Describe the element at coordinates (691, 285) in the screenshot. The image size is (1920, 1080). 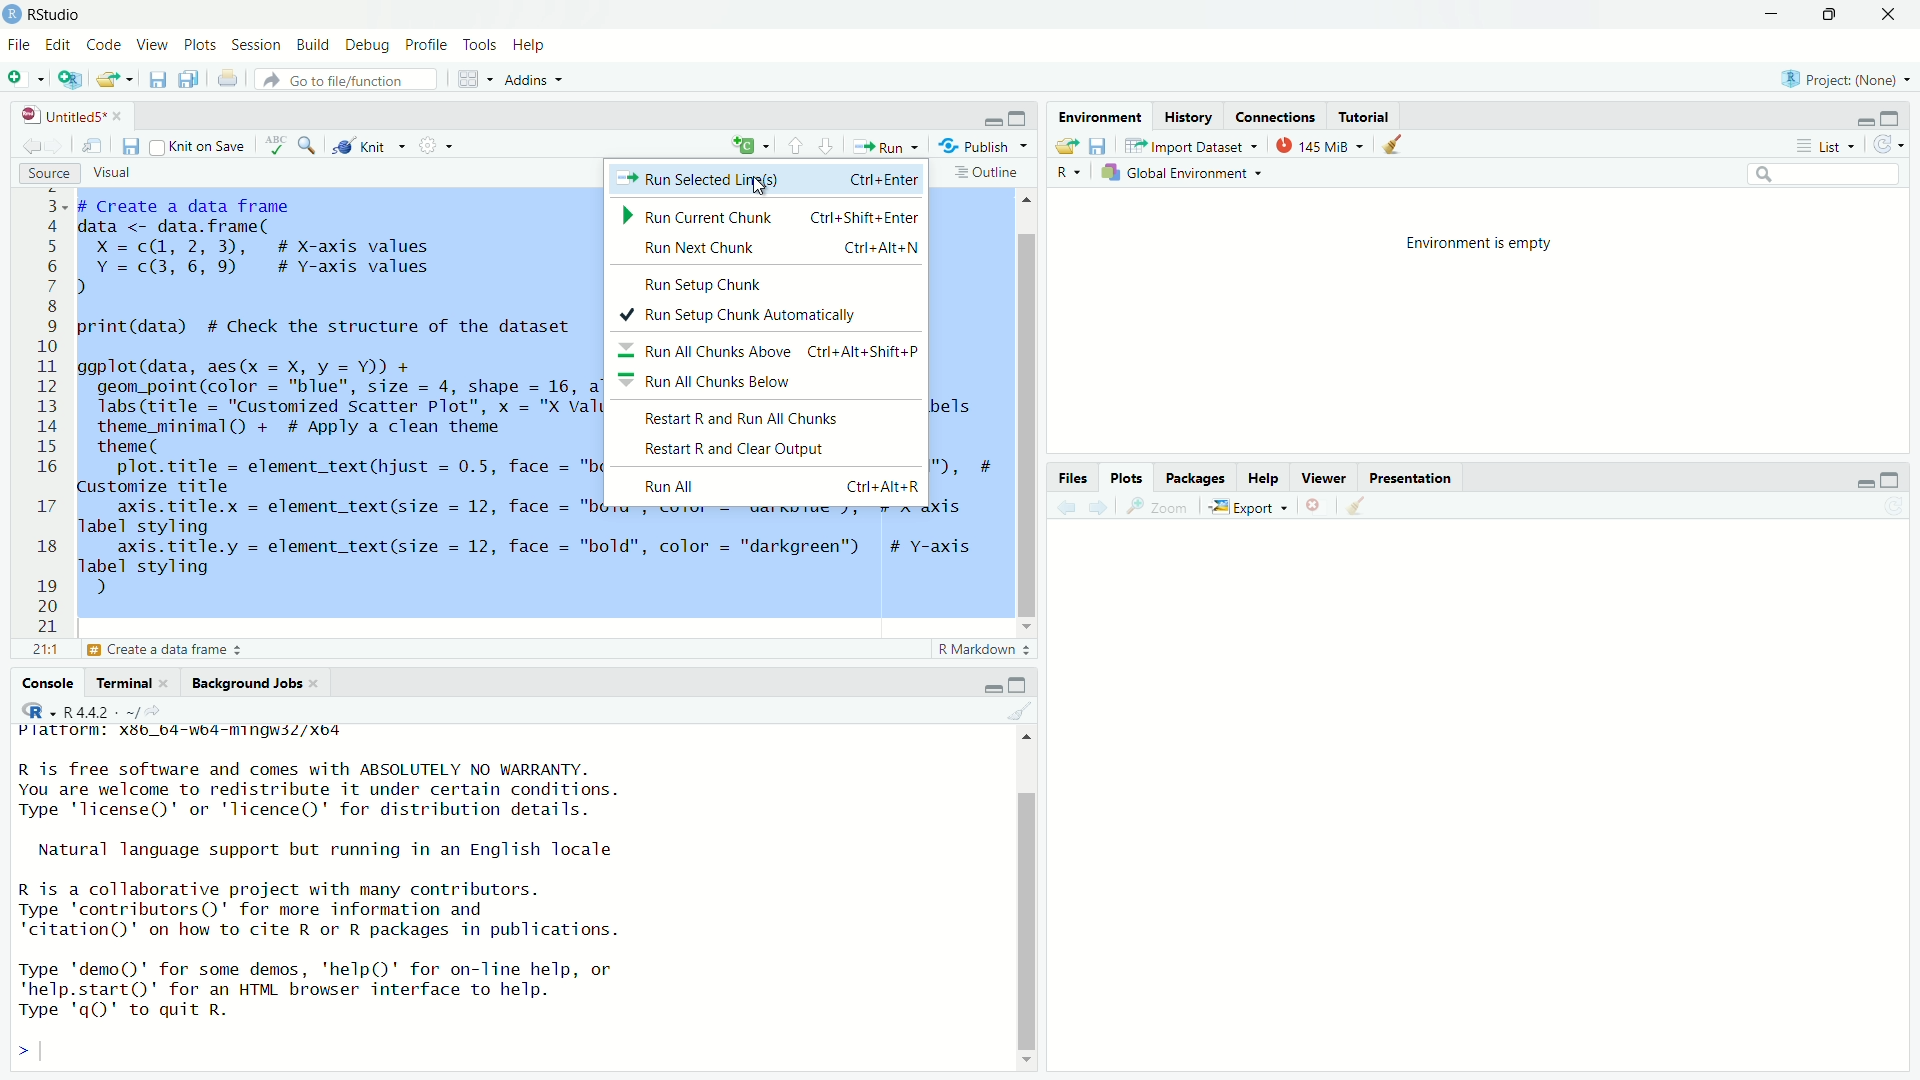
I see `Run Setup Chunk` at that location.